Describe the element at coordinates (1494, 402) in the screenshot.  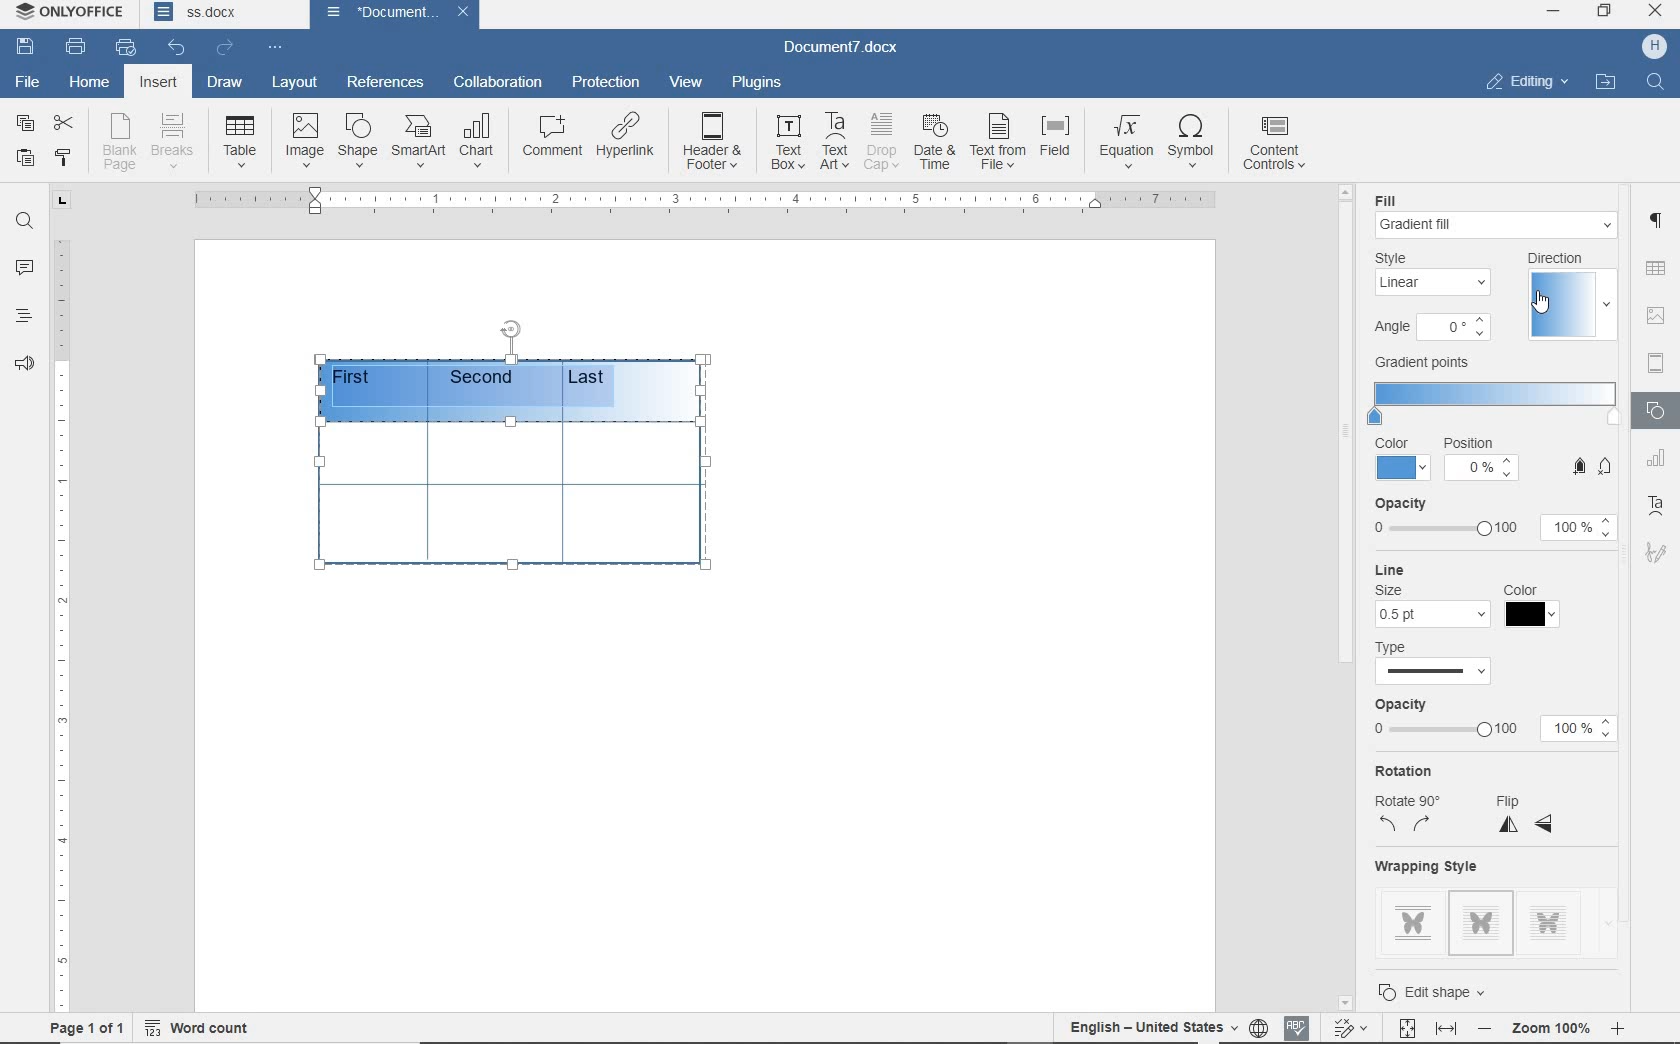
I see `set gradient points` at that location.